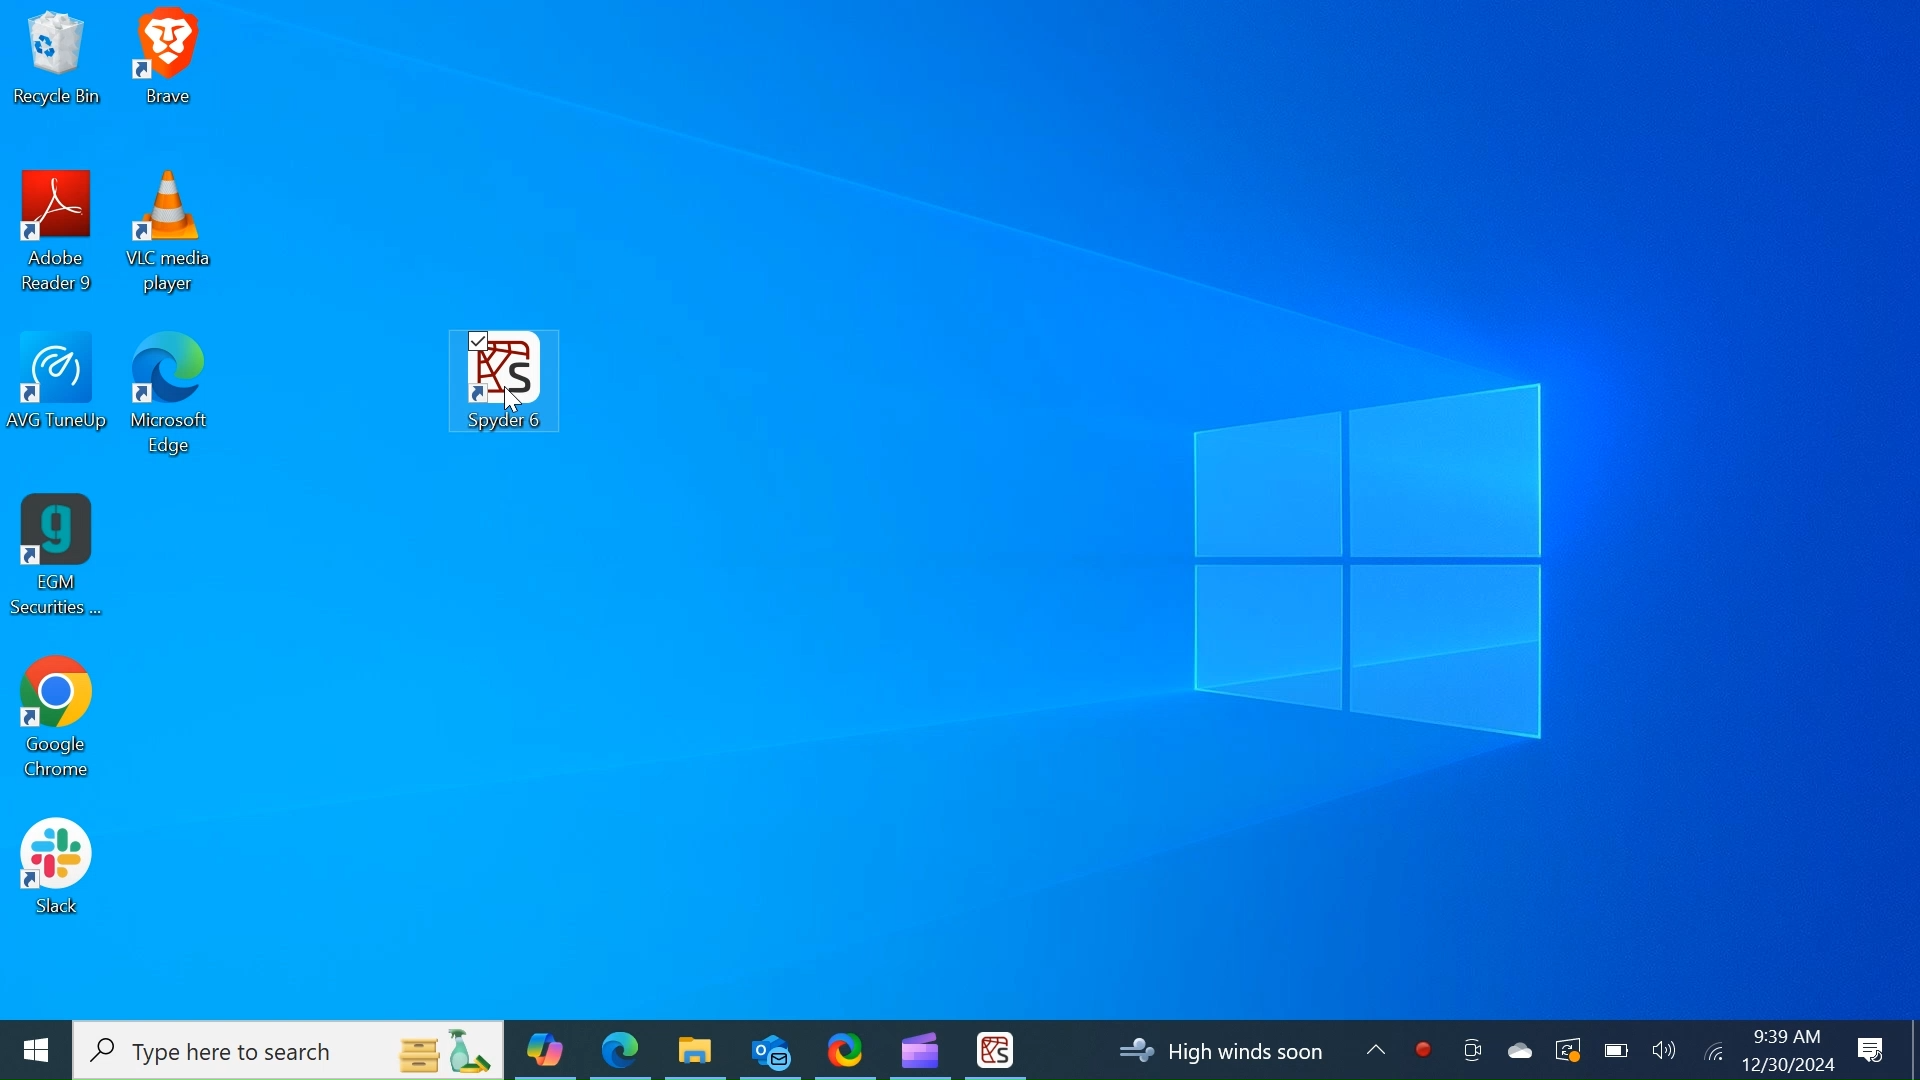 This screenshot has width=1920, height=1080. I want to click on Cursor, so click(515, 404).